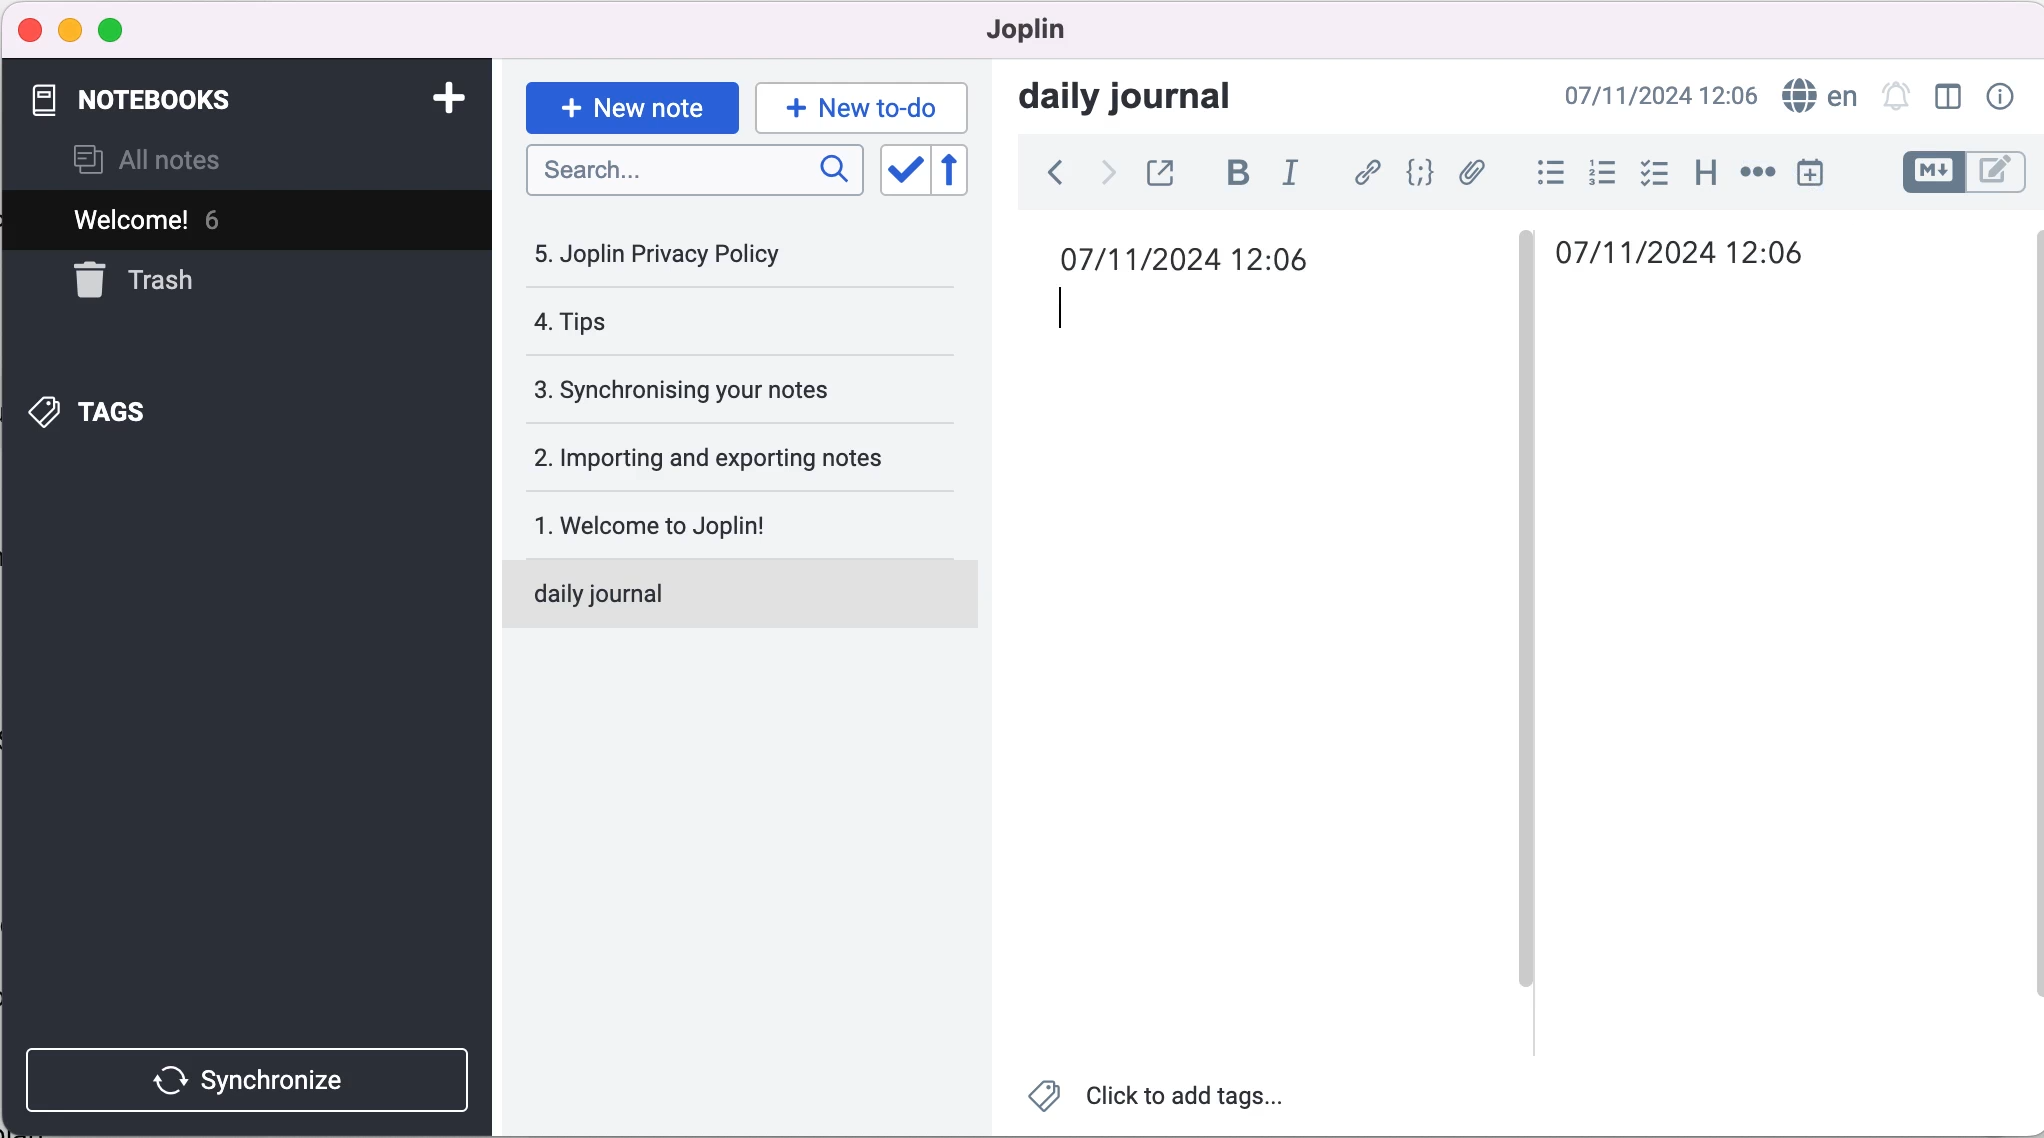  Describe the element at coordinates (2002, 99) in the screenshot. I see `note properties` at that location.